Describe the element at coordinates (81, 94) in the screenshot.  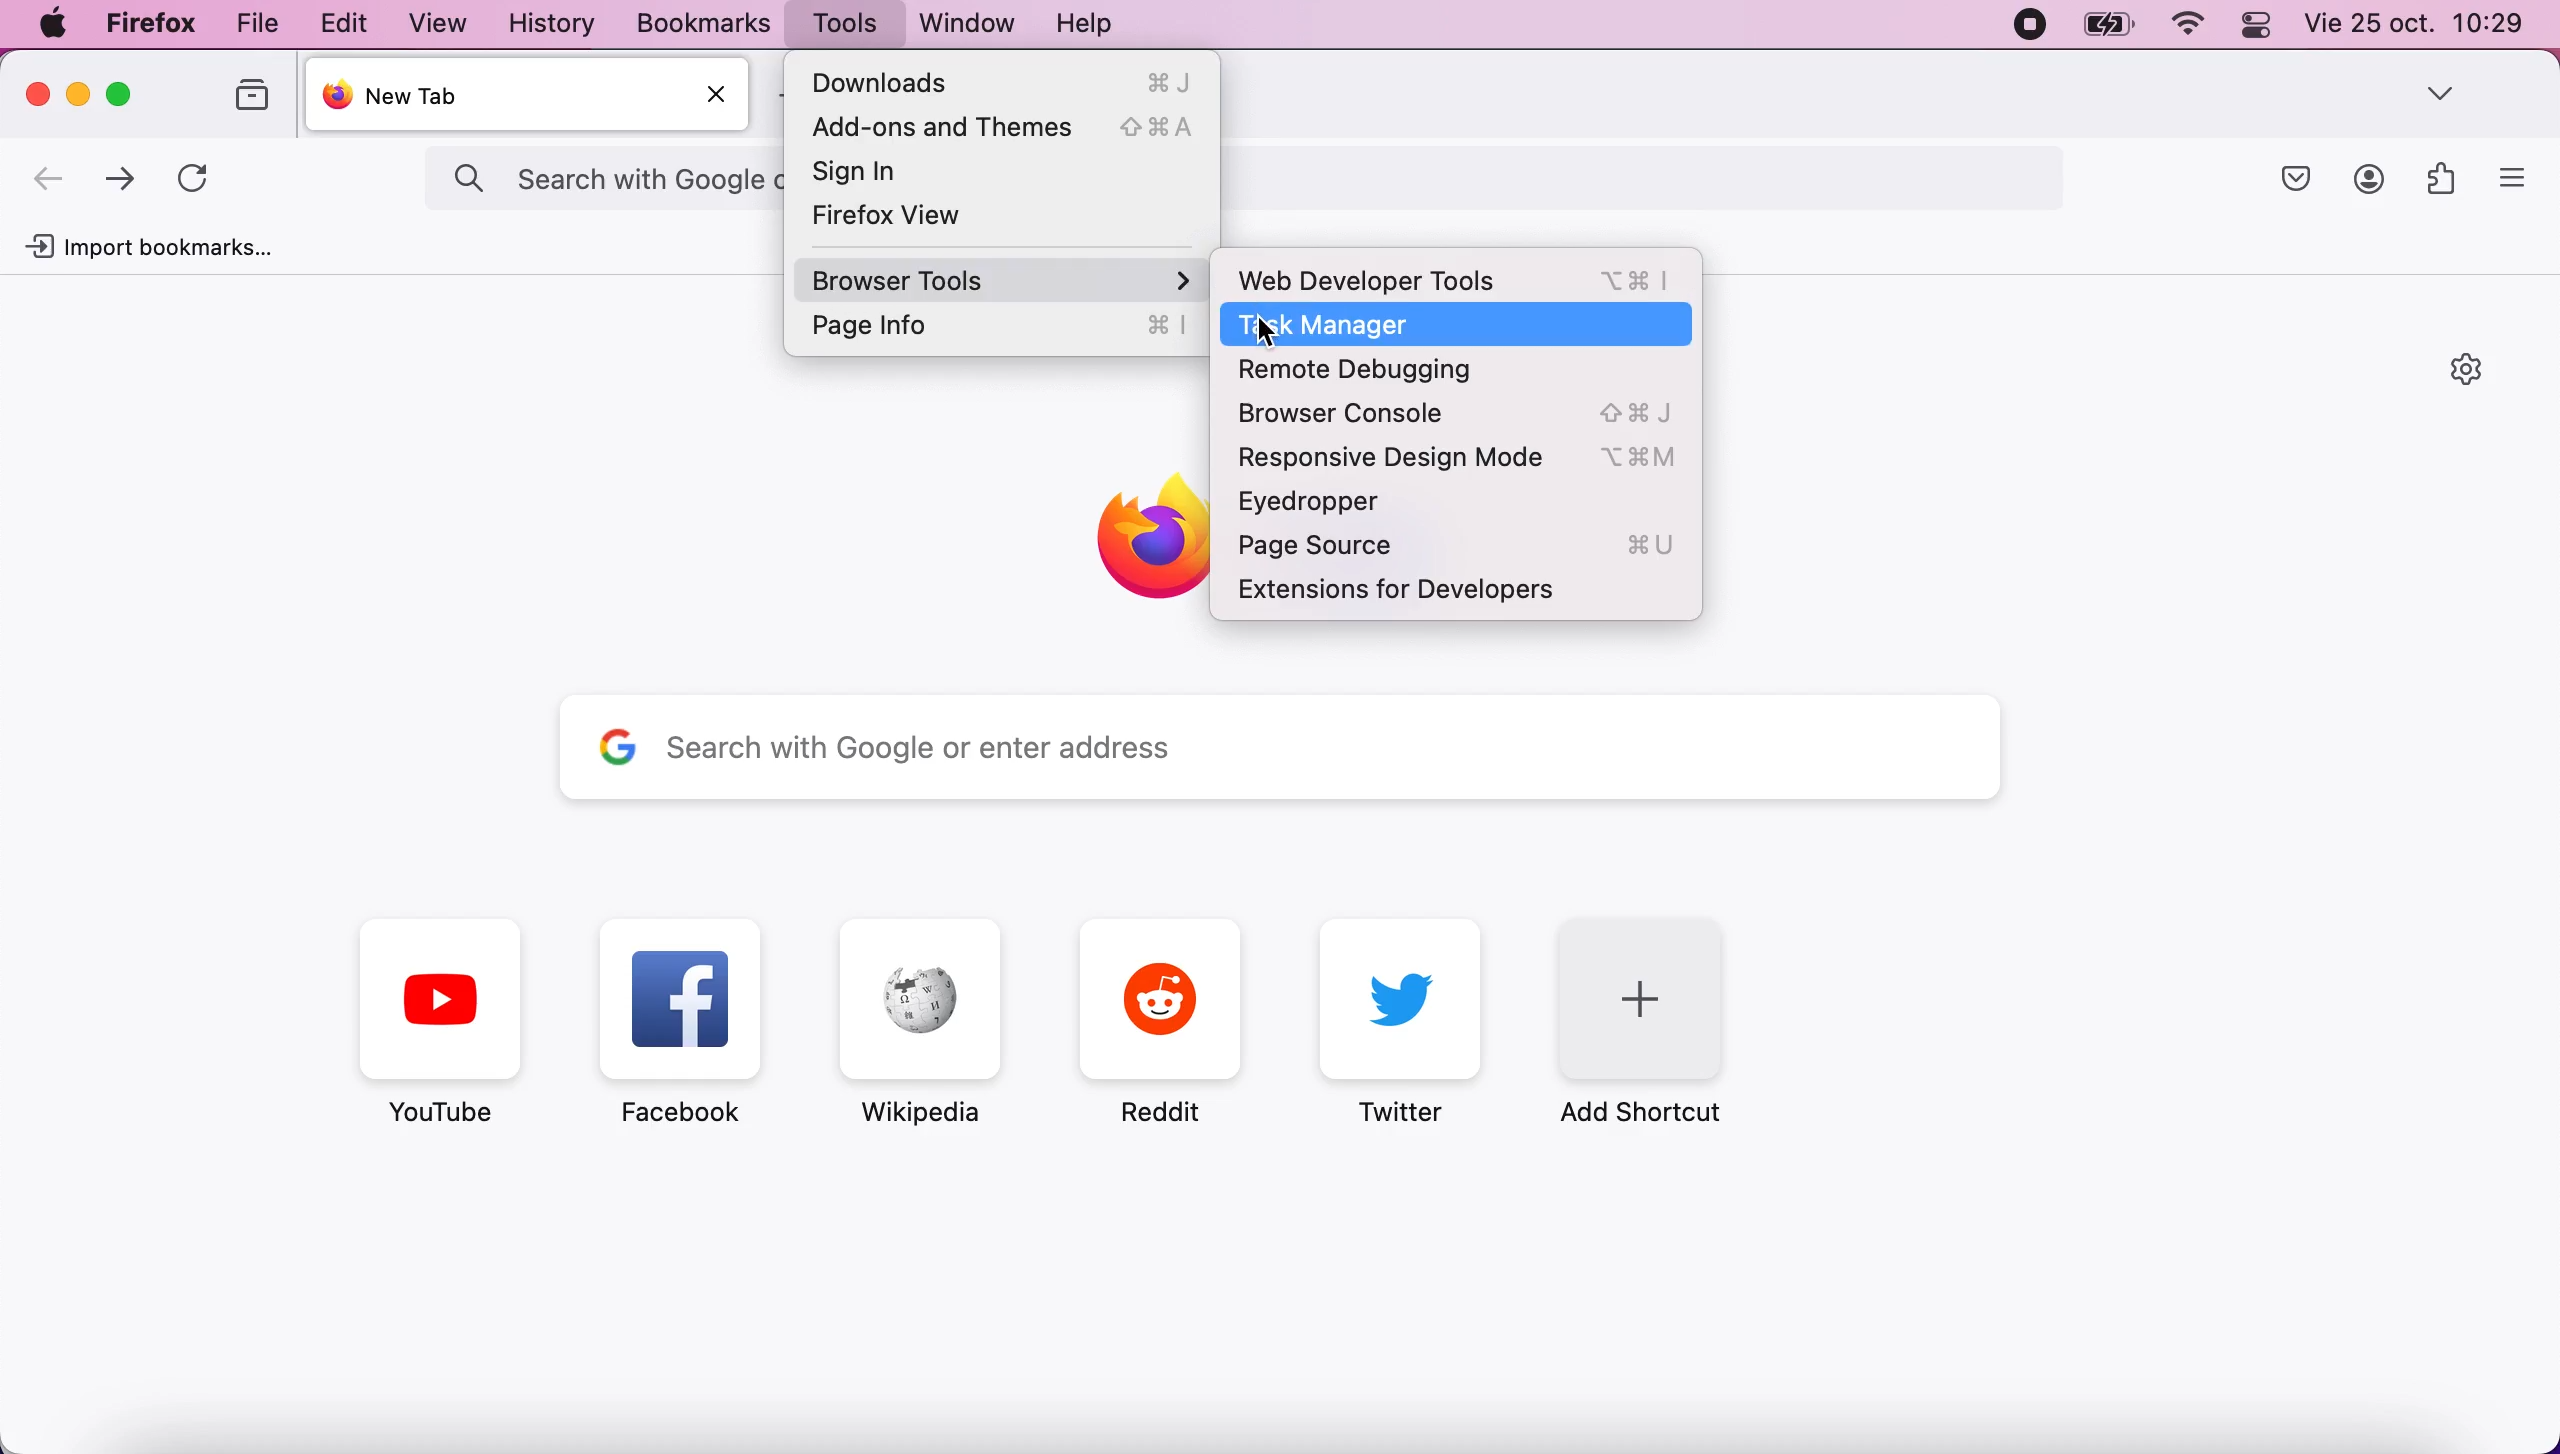
I see `Minimize` at that location.